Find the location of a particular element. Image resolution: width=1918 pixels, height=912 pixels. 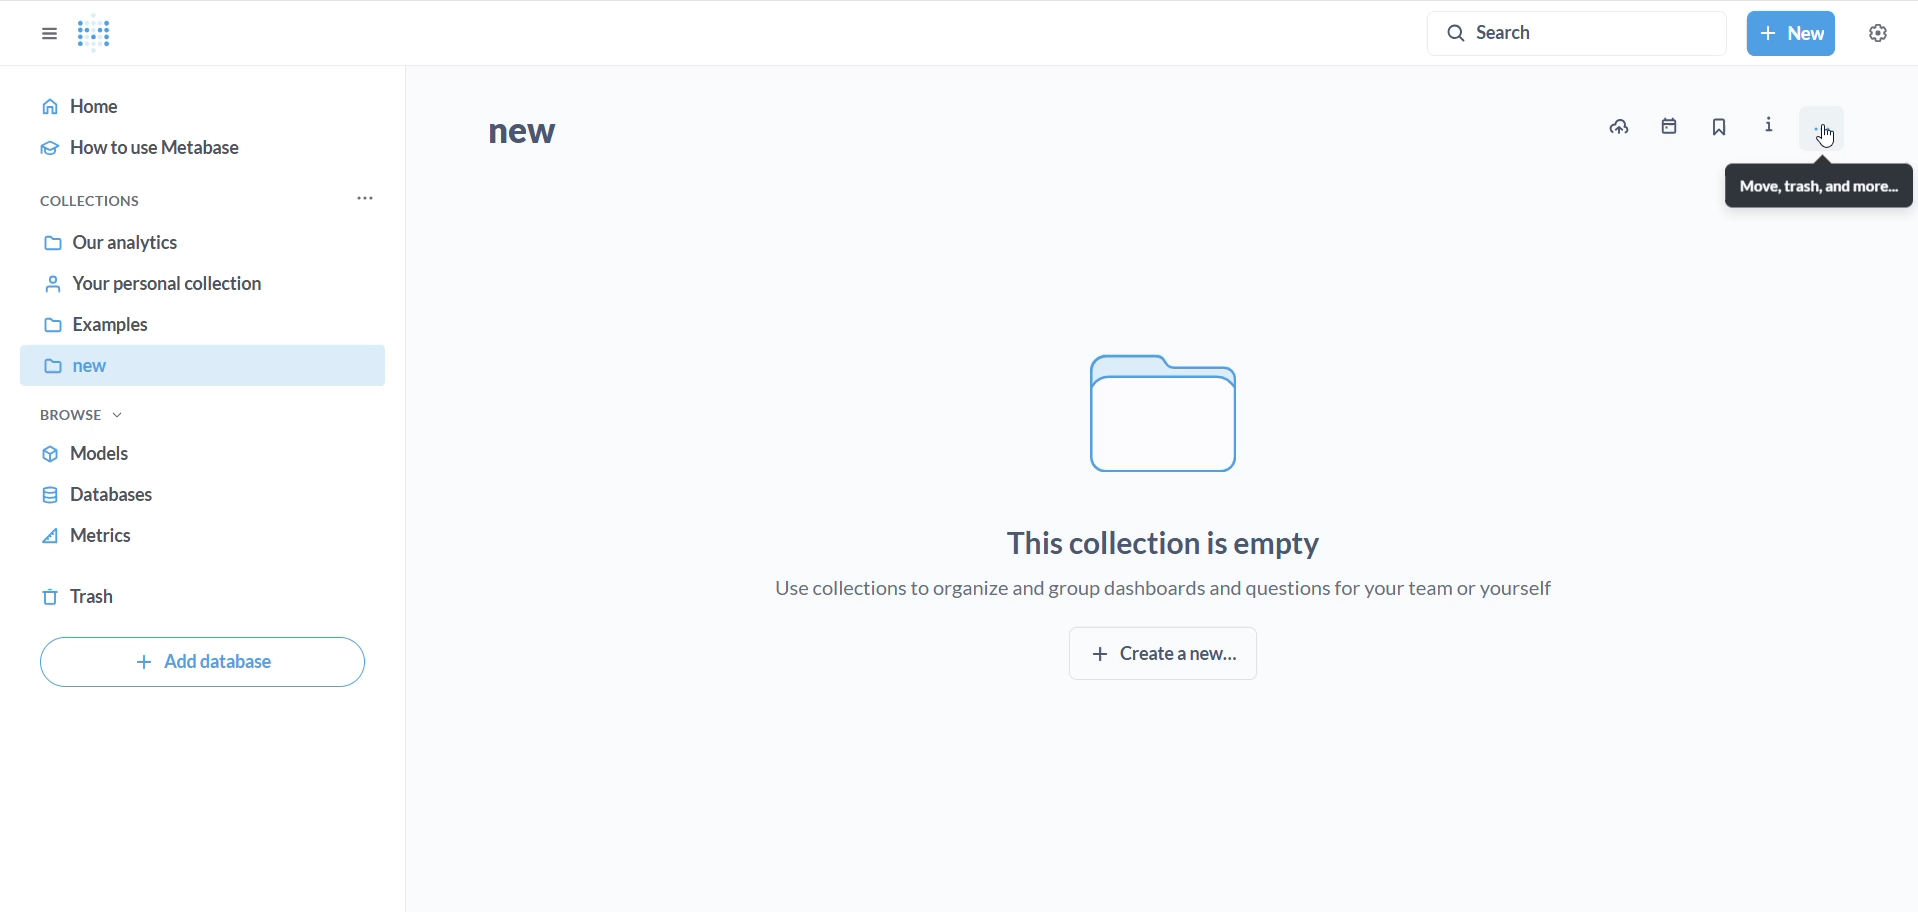

SETTINGS is located at coordinates (1877, 34).